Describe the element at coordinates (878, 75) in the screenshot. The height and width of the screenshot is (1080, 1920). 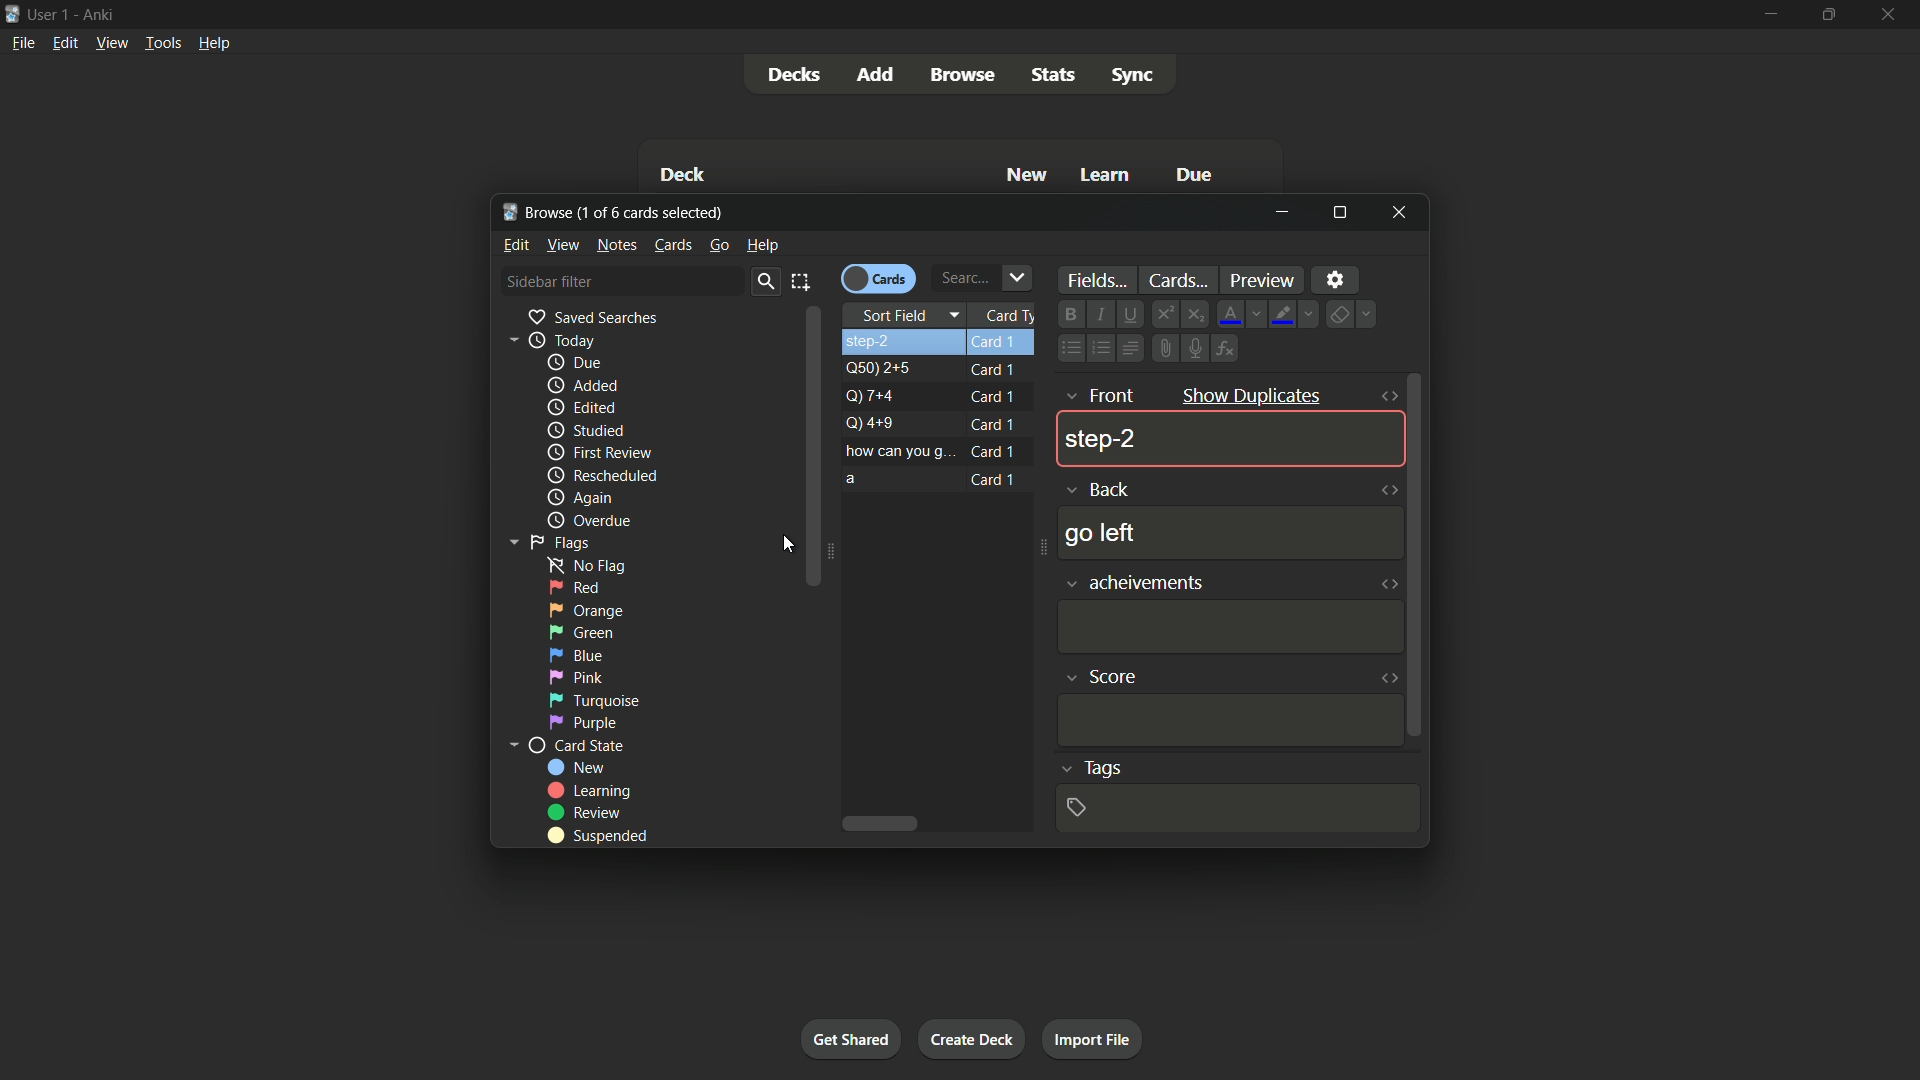
I see `Add` at that location.